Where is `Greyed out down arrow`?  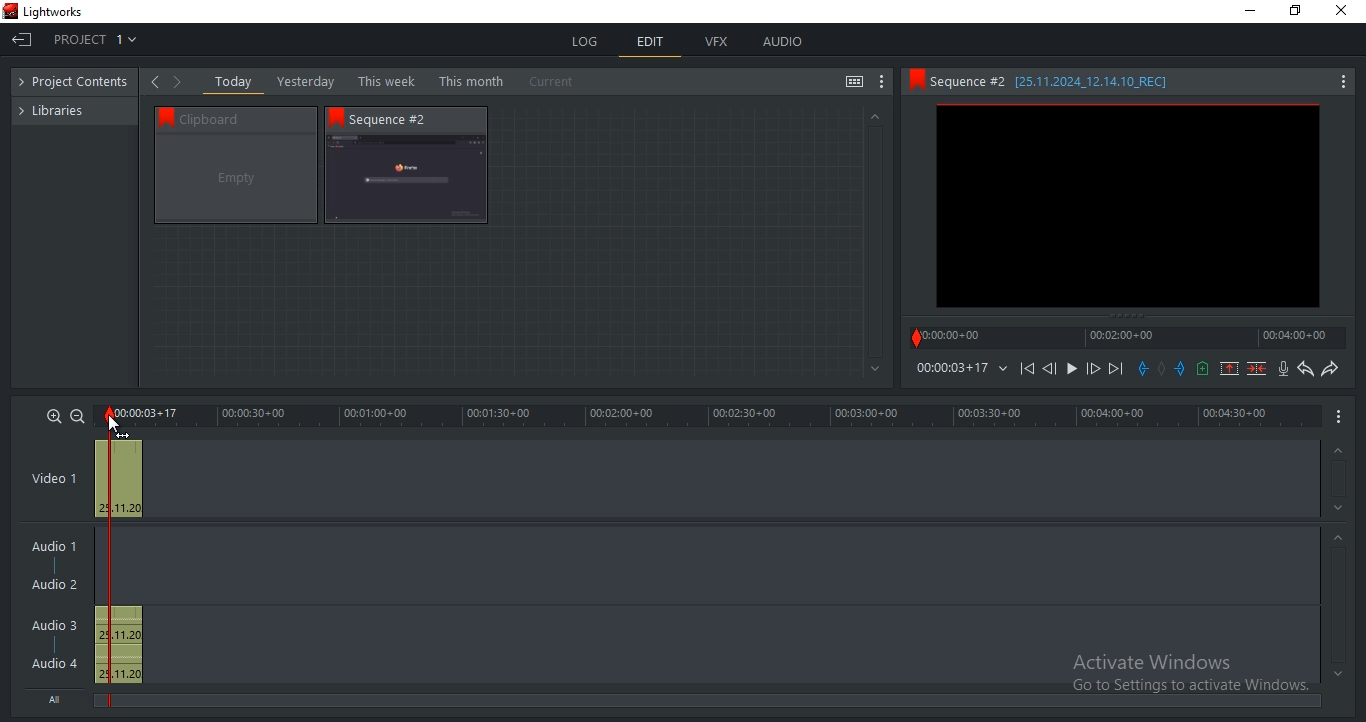
Greyed out down arrow is located at coordinates (1338, 673).